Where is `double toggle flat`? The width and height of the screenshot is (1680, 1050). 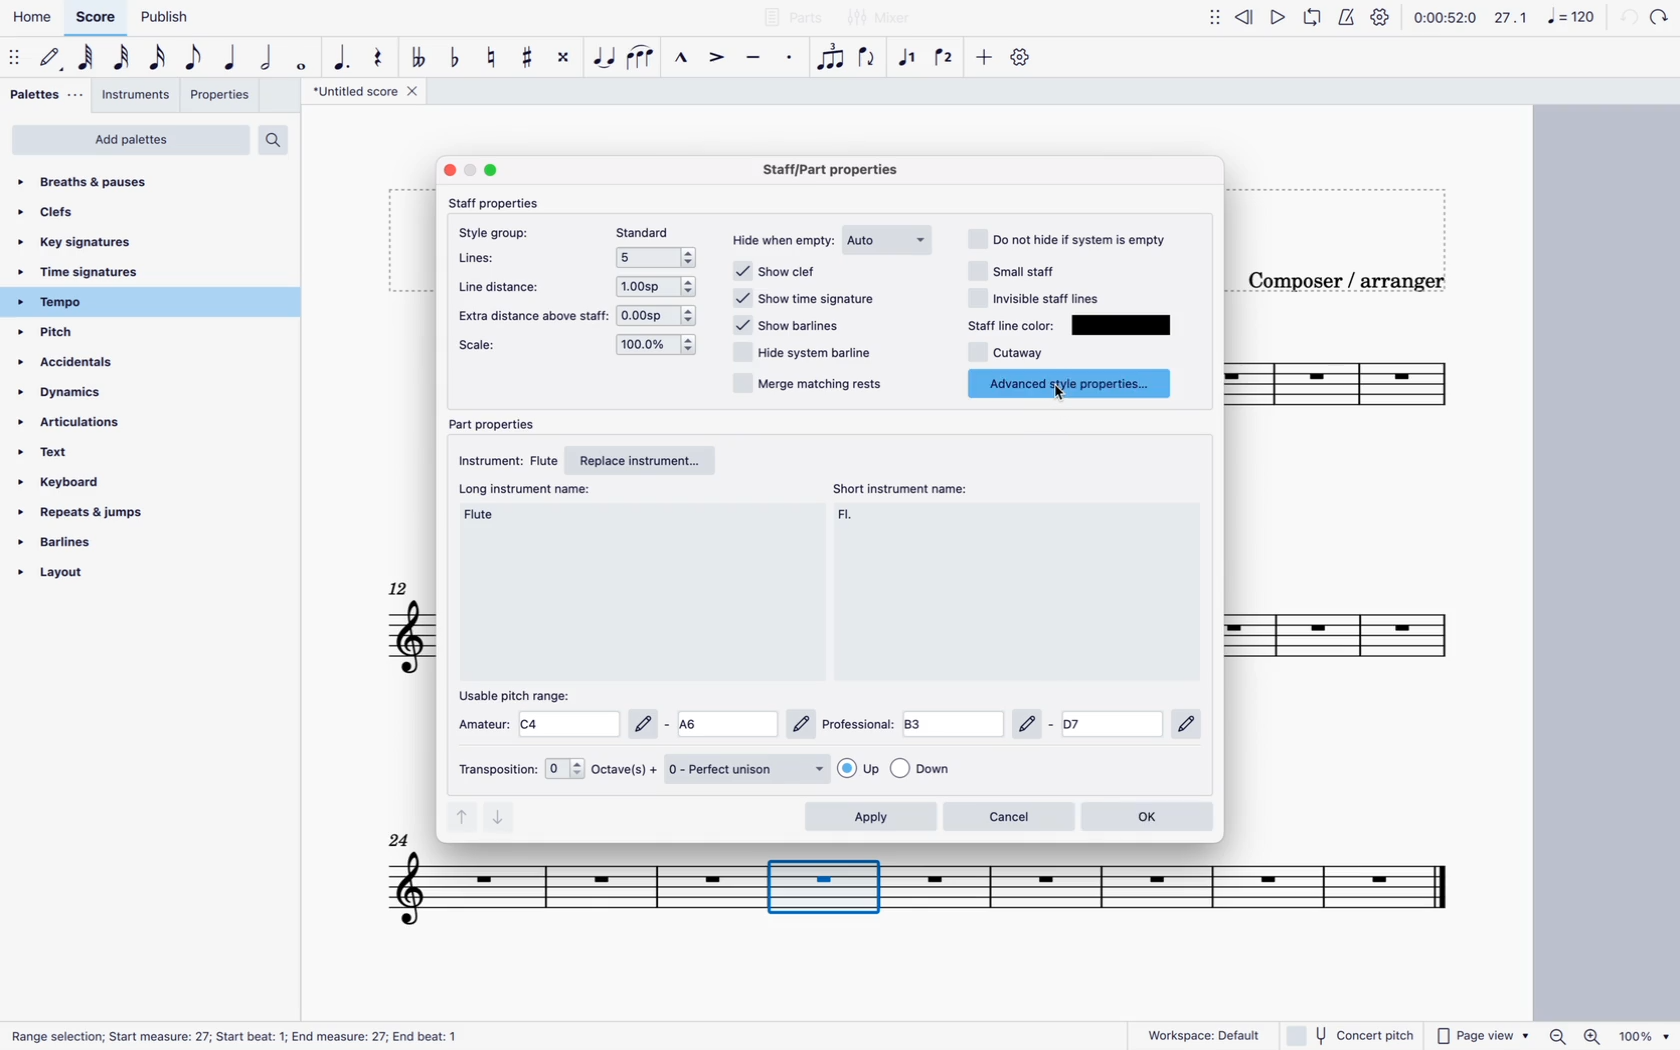
double toggle flat is located at coordinates (419, 58).